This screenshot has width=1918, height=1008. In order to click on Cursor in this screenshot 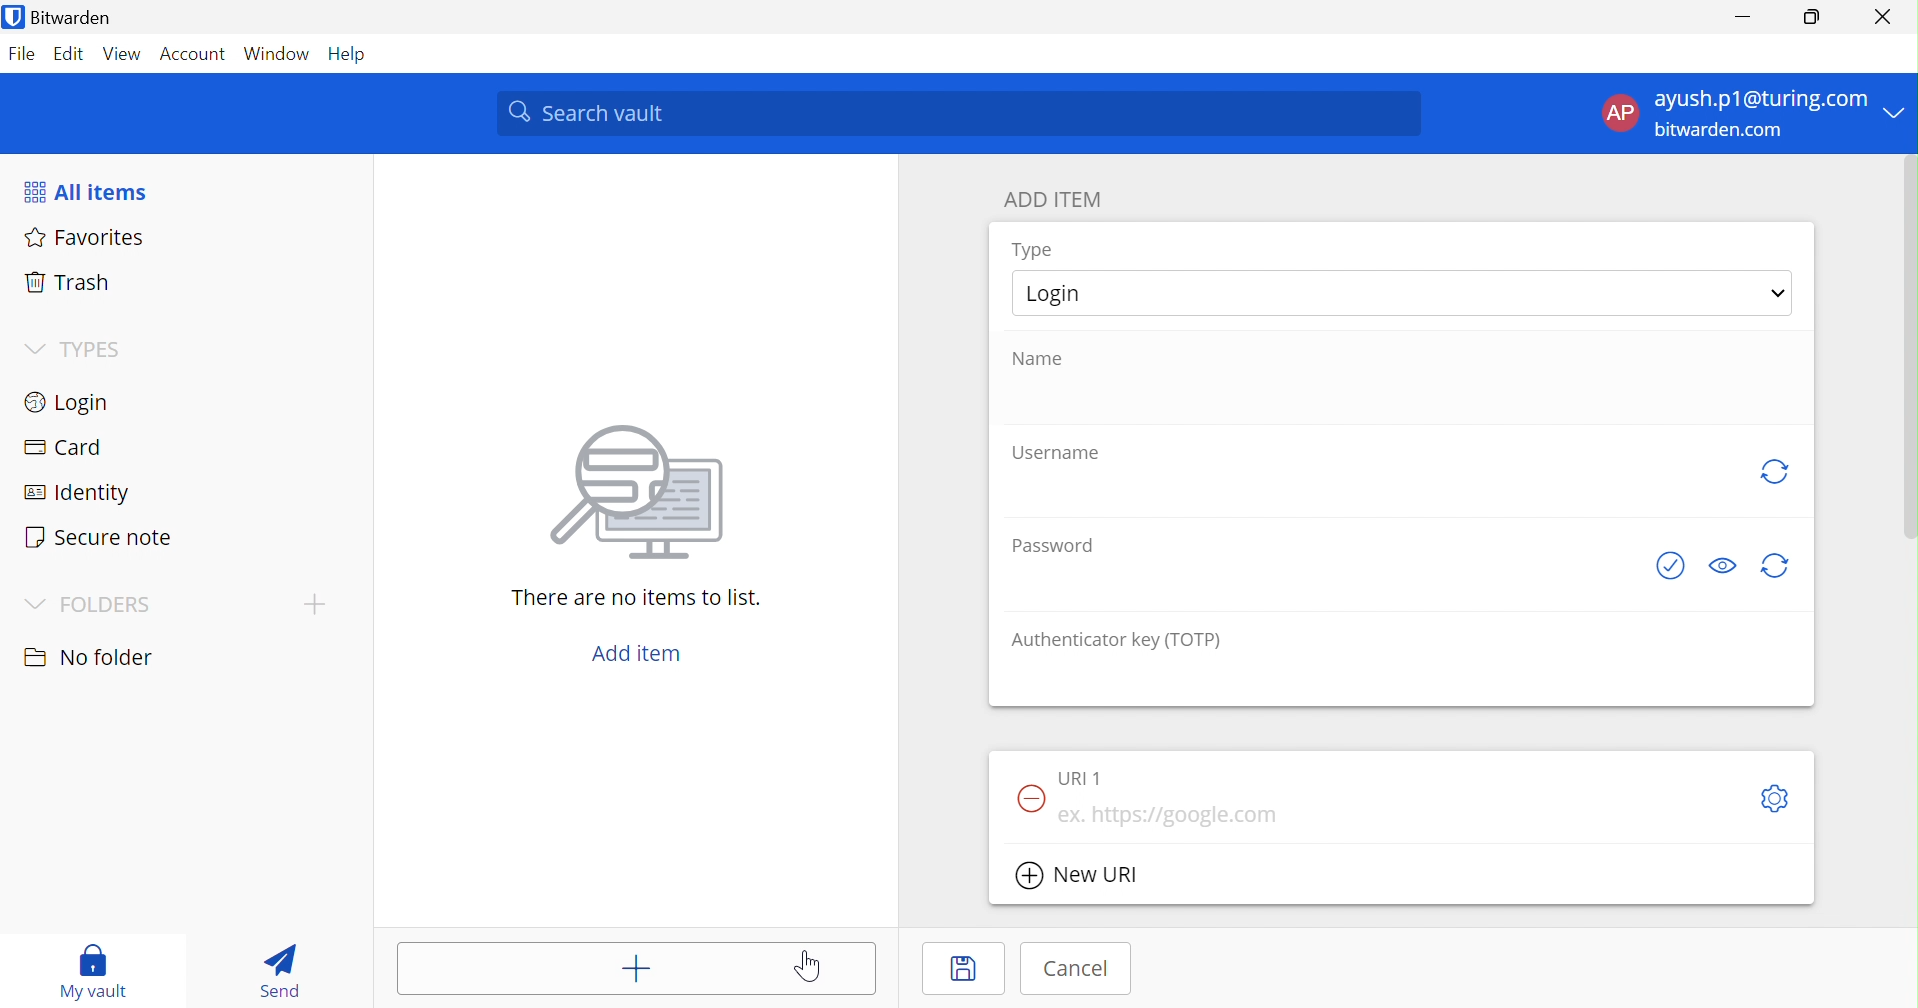, I will do `click(807, 966)`.